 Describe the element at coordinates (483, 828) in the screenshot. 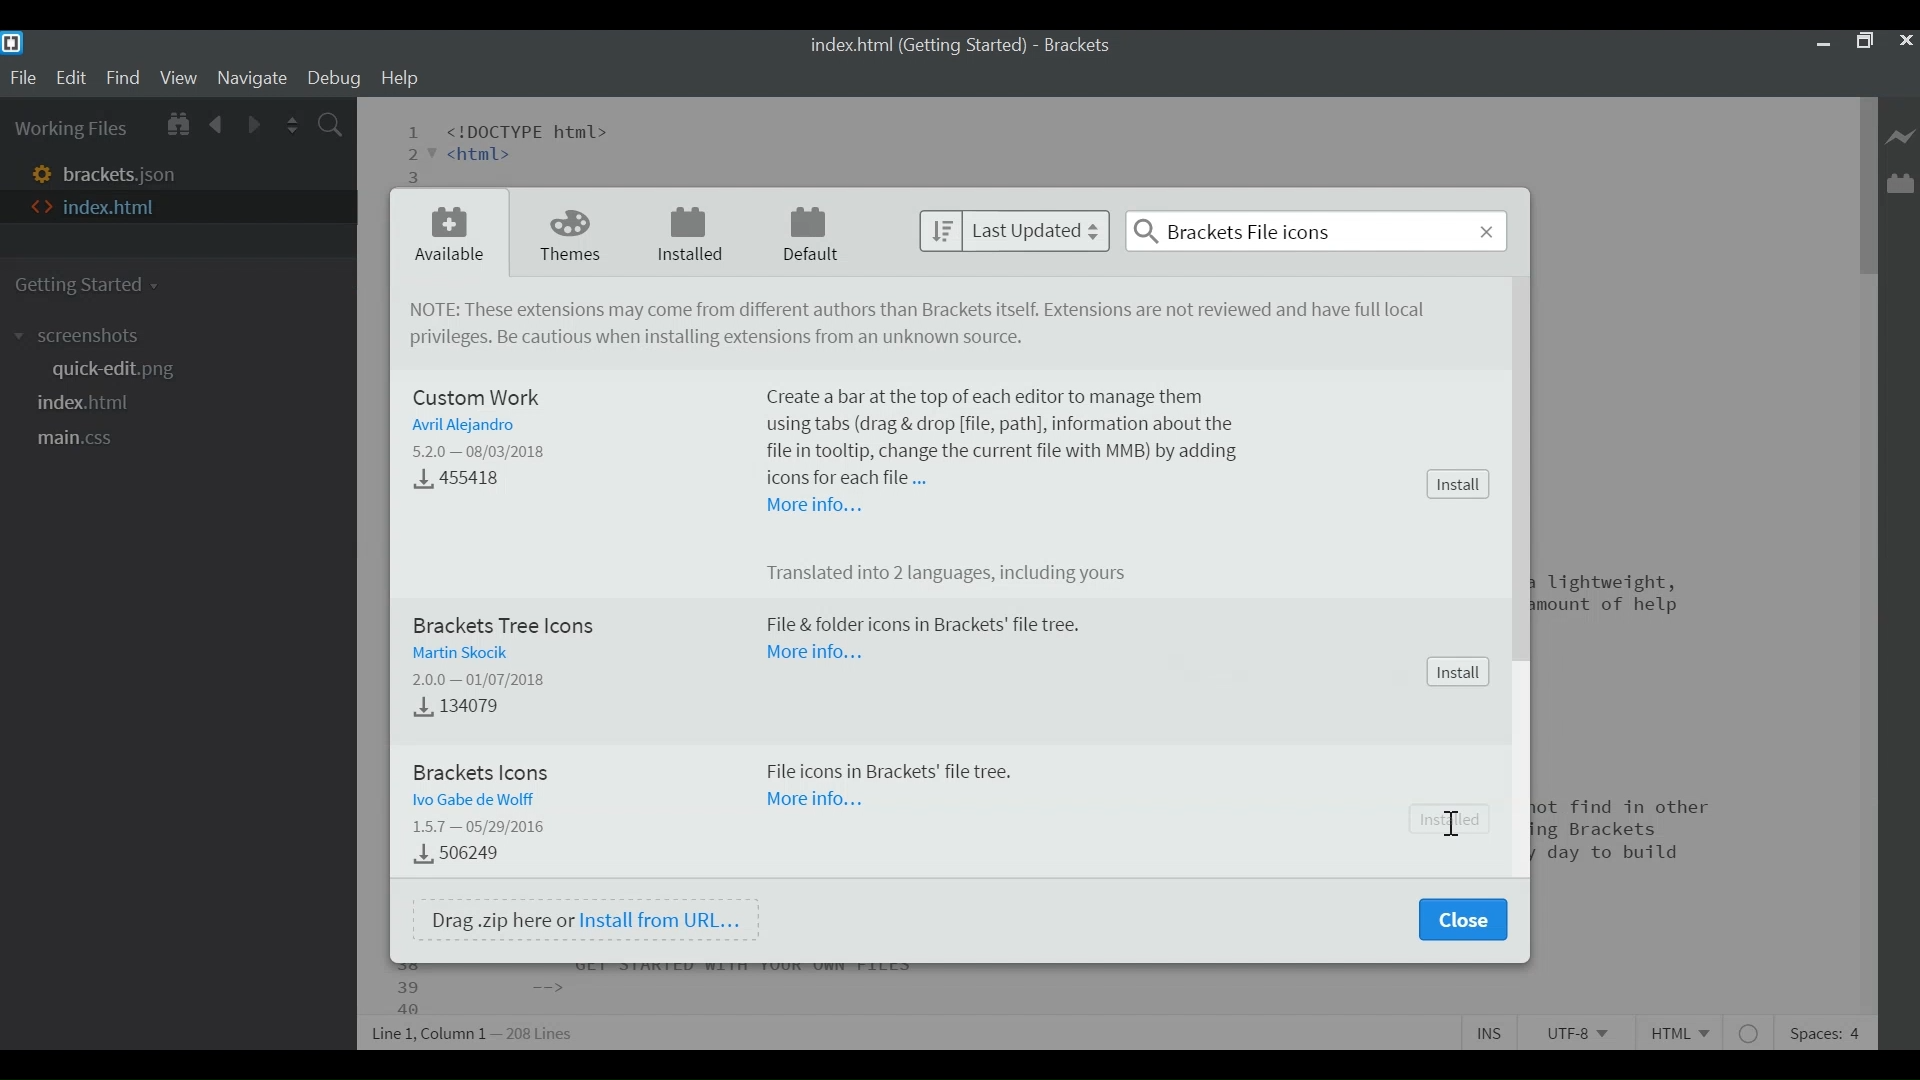

I see `Version - Release Date` at that location.